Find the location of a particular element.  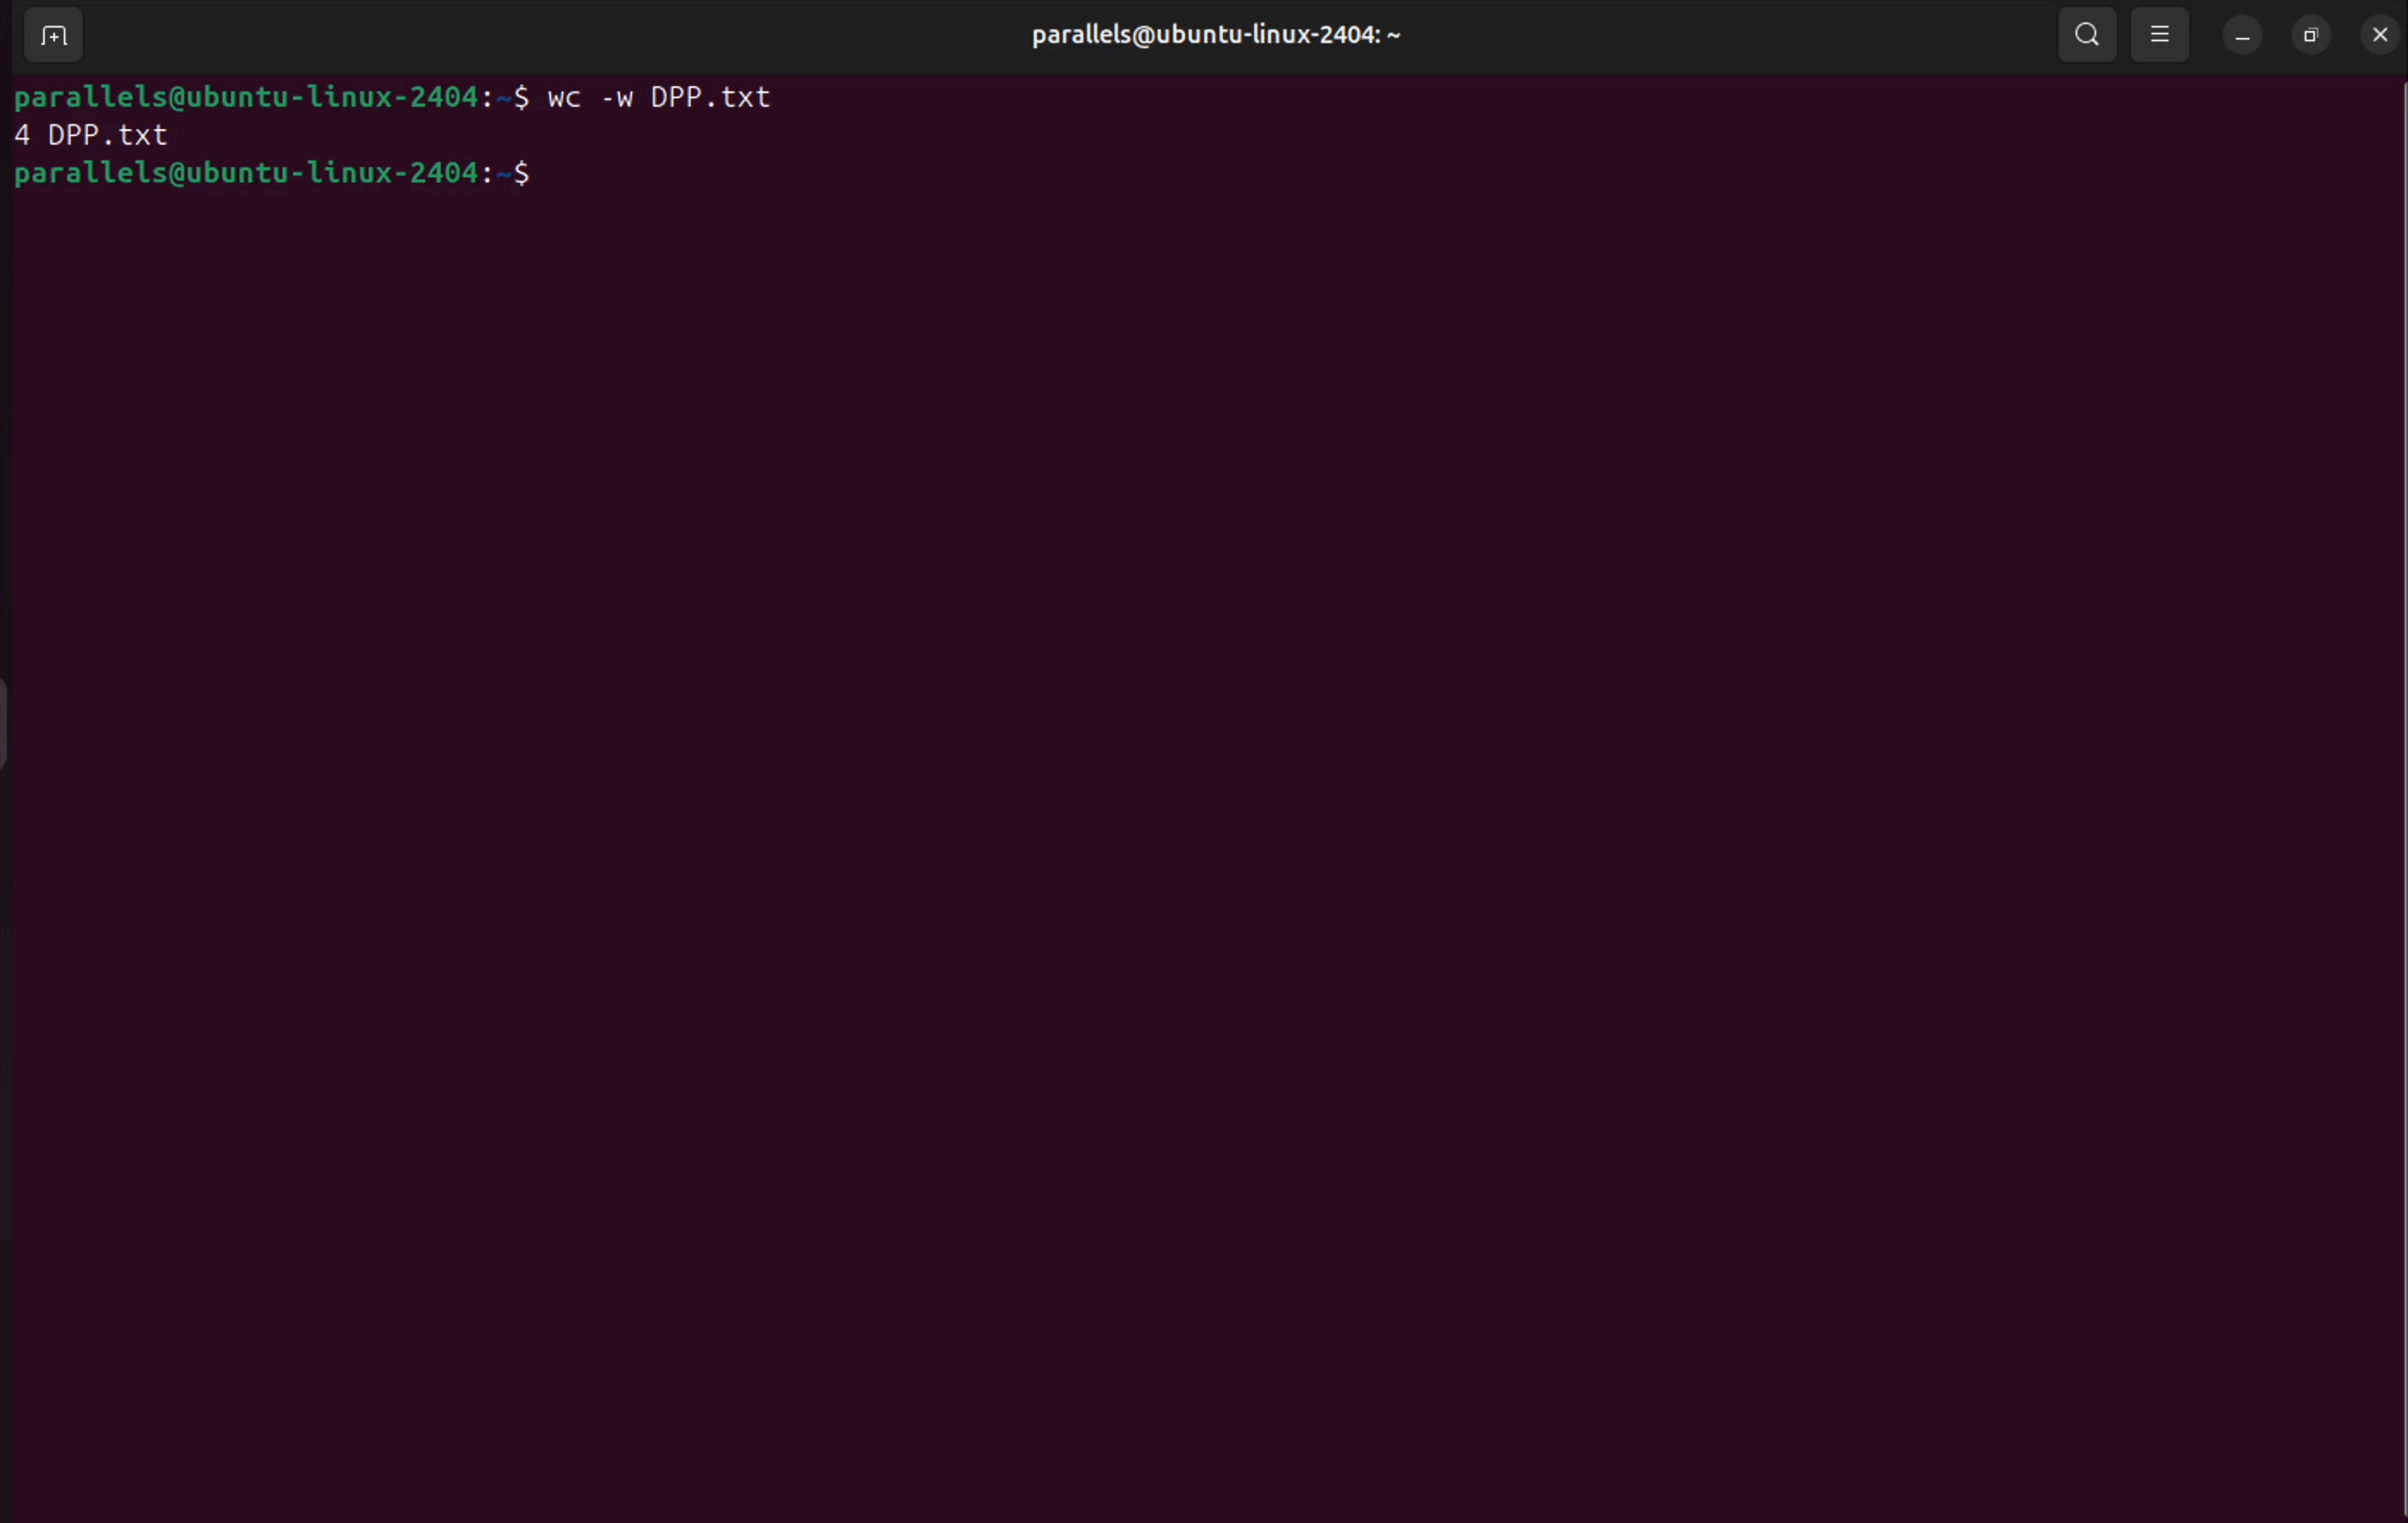

resize is located at coordinates (2314, 33).